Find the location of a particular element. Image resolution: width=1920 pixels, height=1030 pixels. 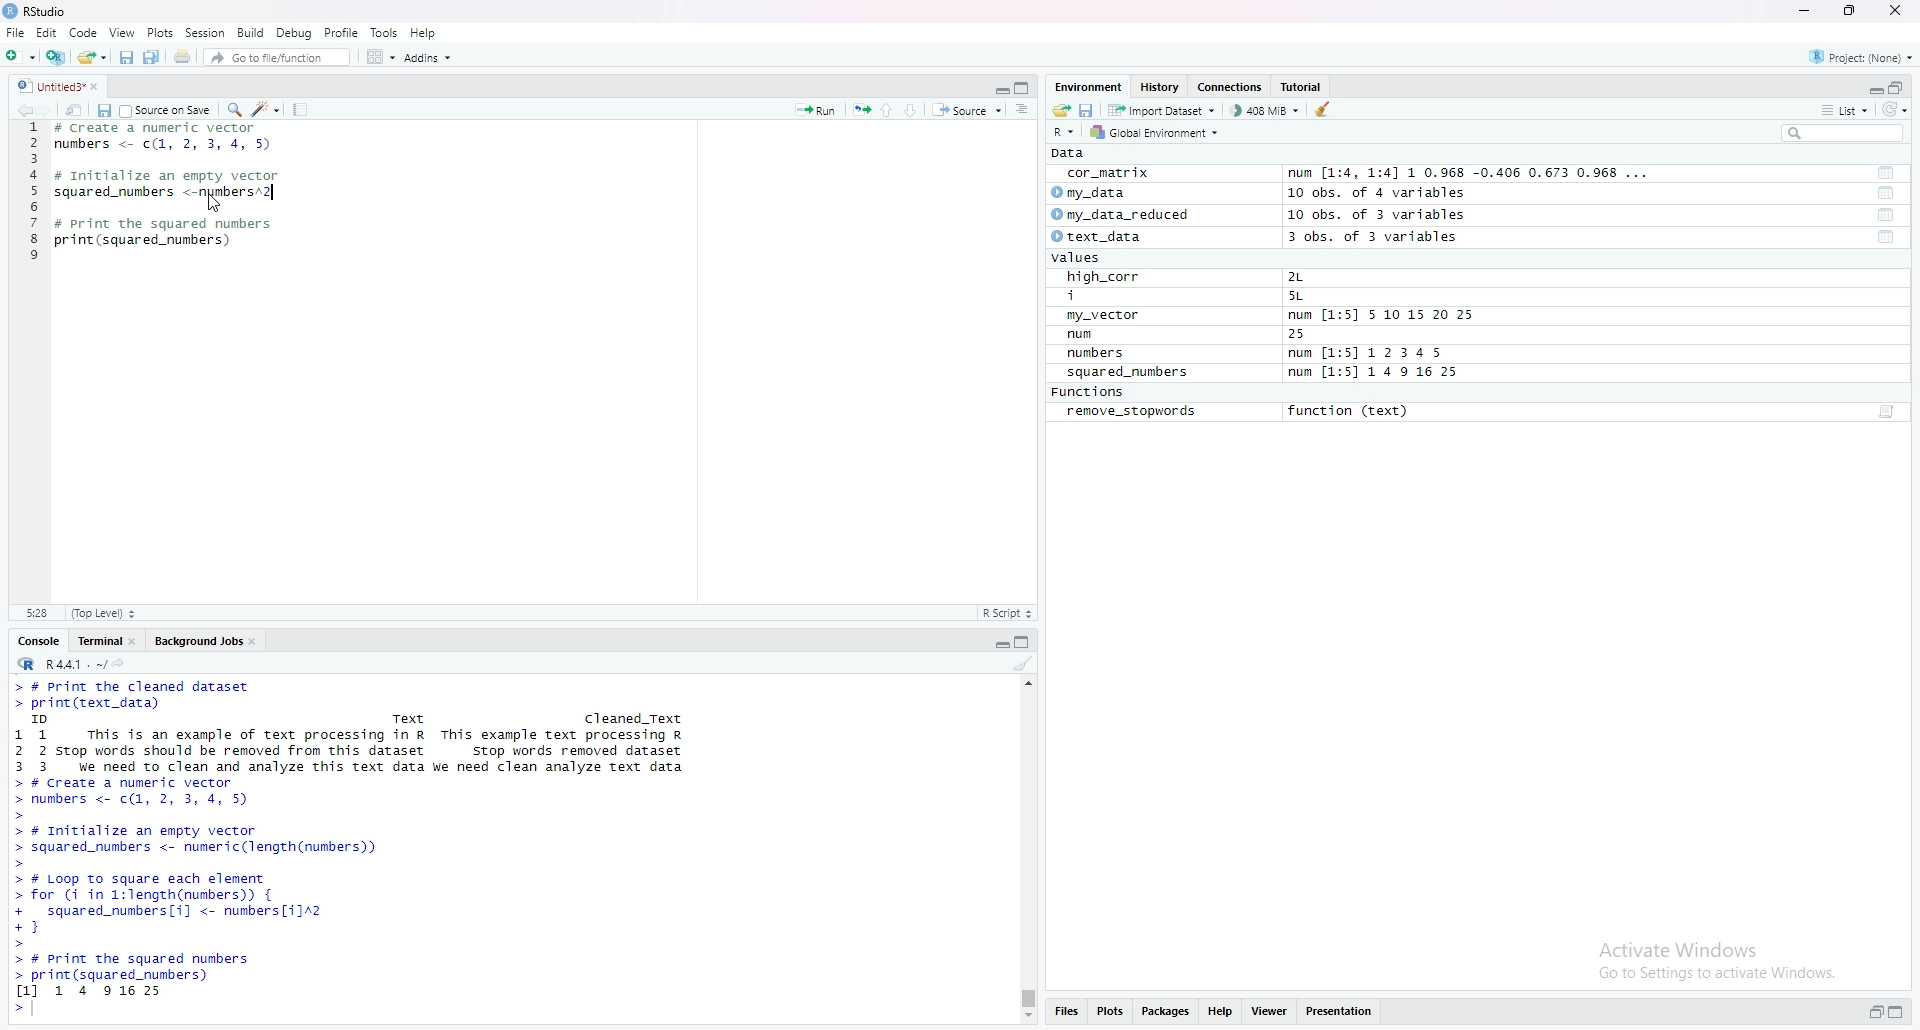

408 MiB is located at coordinates (1264, 110).